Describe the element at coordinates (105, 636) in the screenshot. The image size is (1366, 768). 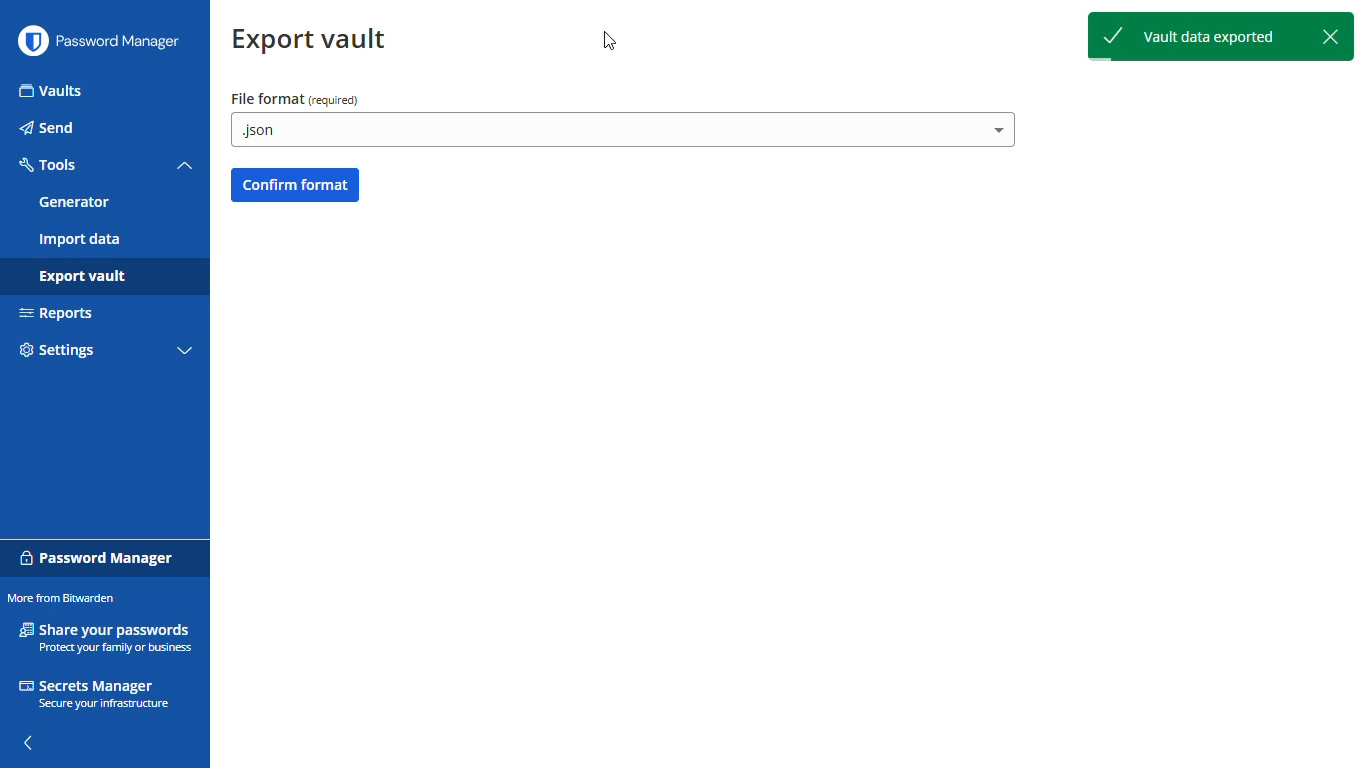
I see `share your passwords` at that location.